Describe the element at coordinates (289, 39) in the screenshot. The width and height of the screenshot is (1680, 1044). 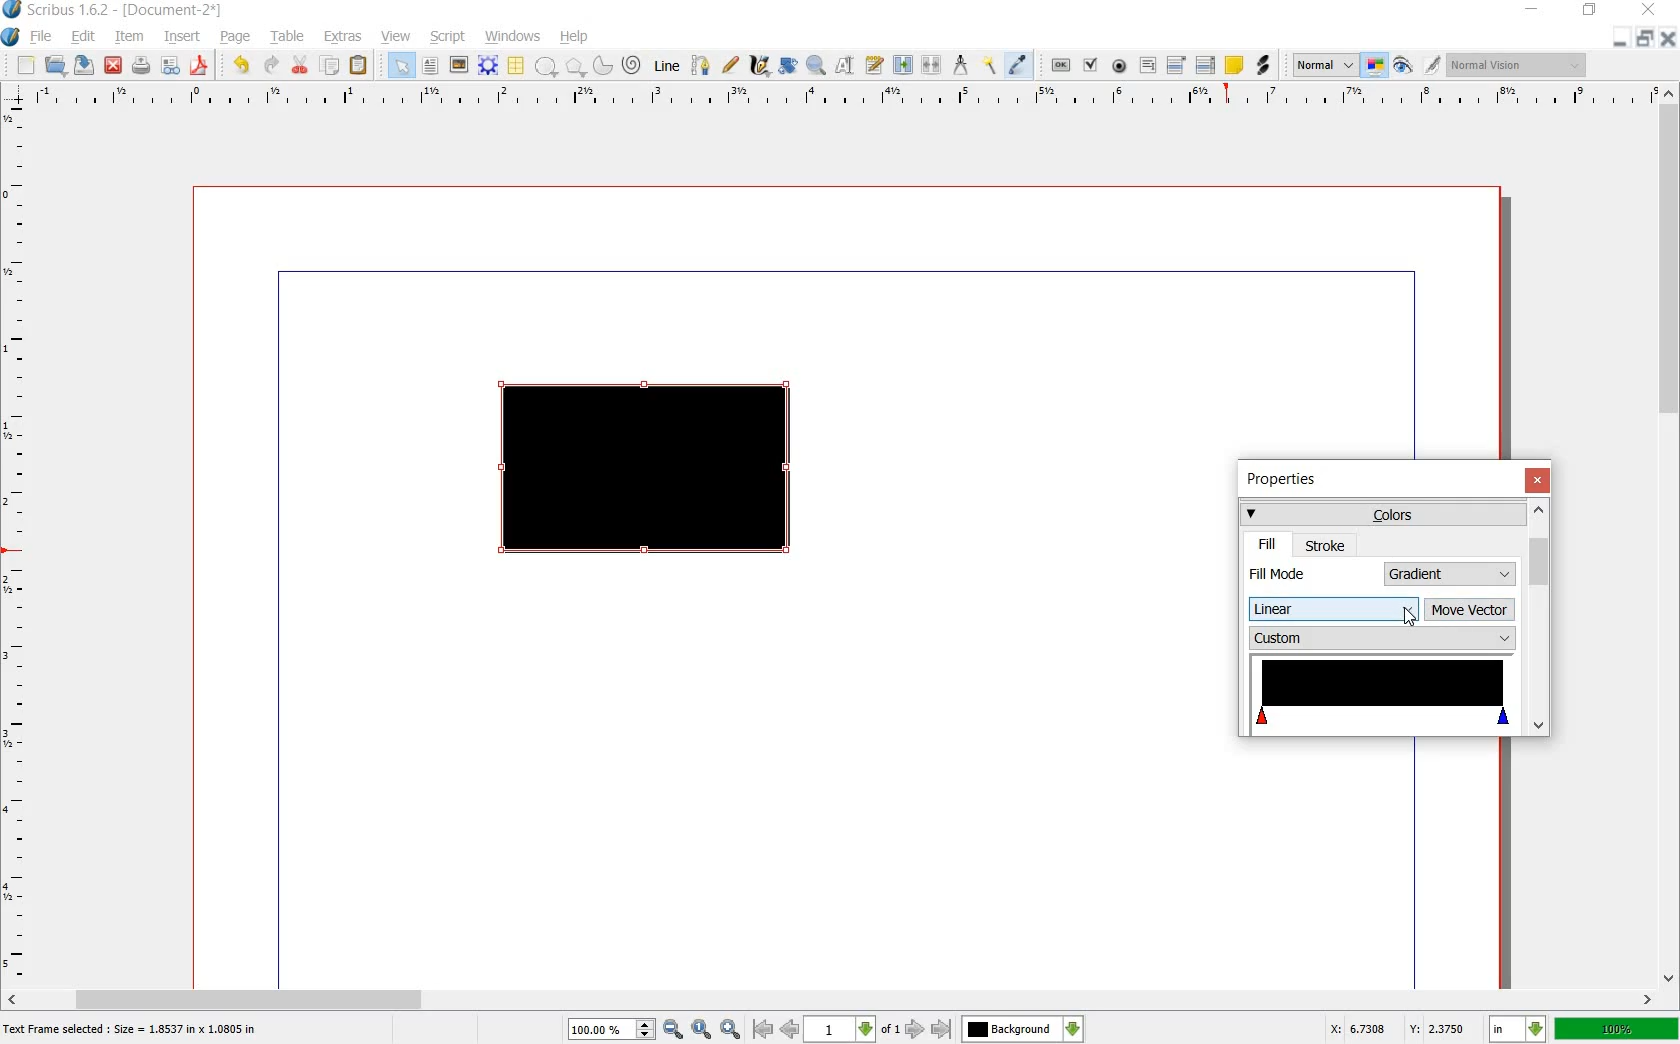
I see `table` at that location.